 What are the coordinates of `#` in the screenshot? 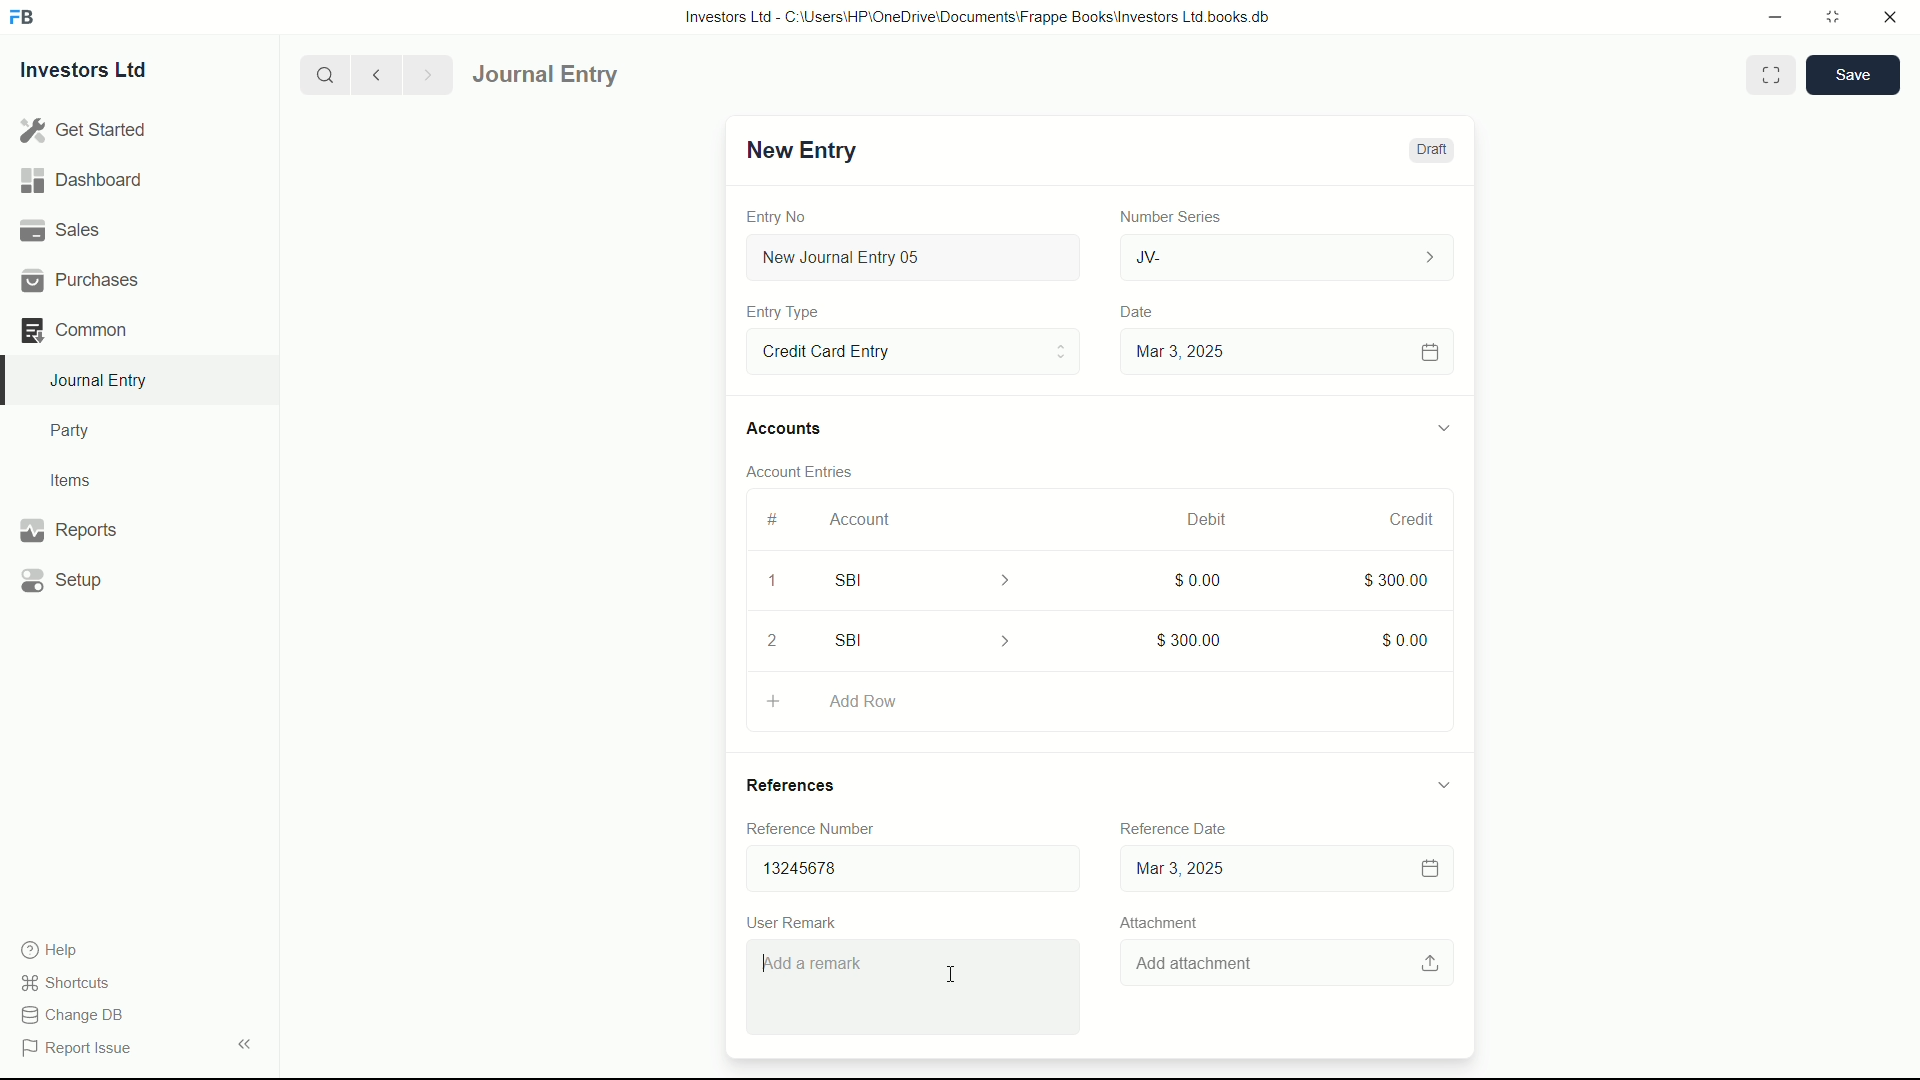 It's located at (774, 519).